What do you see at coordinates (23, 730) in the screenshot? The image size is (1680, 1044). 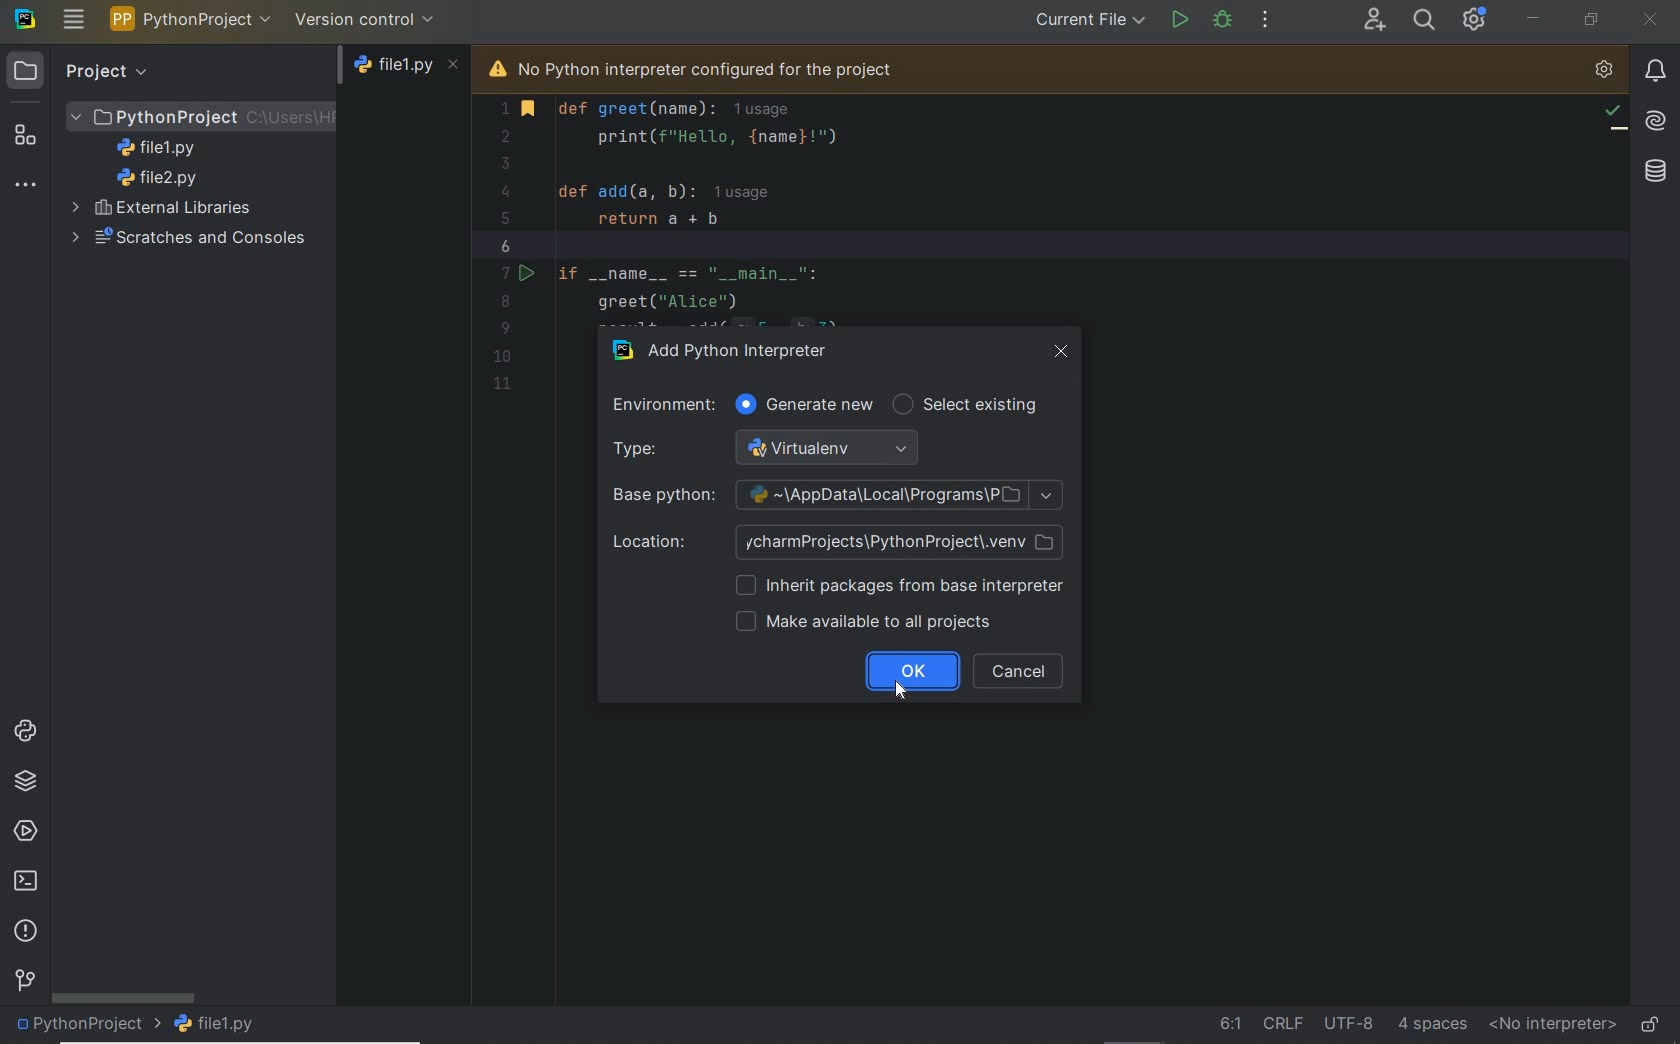 I see `python consoles` at bounding box center [23, 730].